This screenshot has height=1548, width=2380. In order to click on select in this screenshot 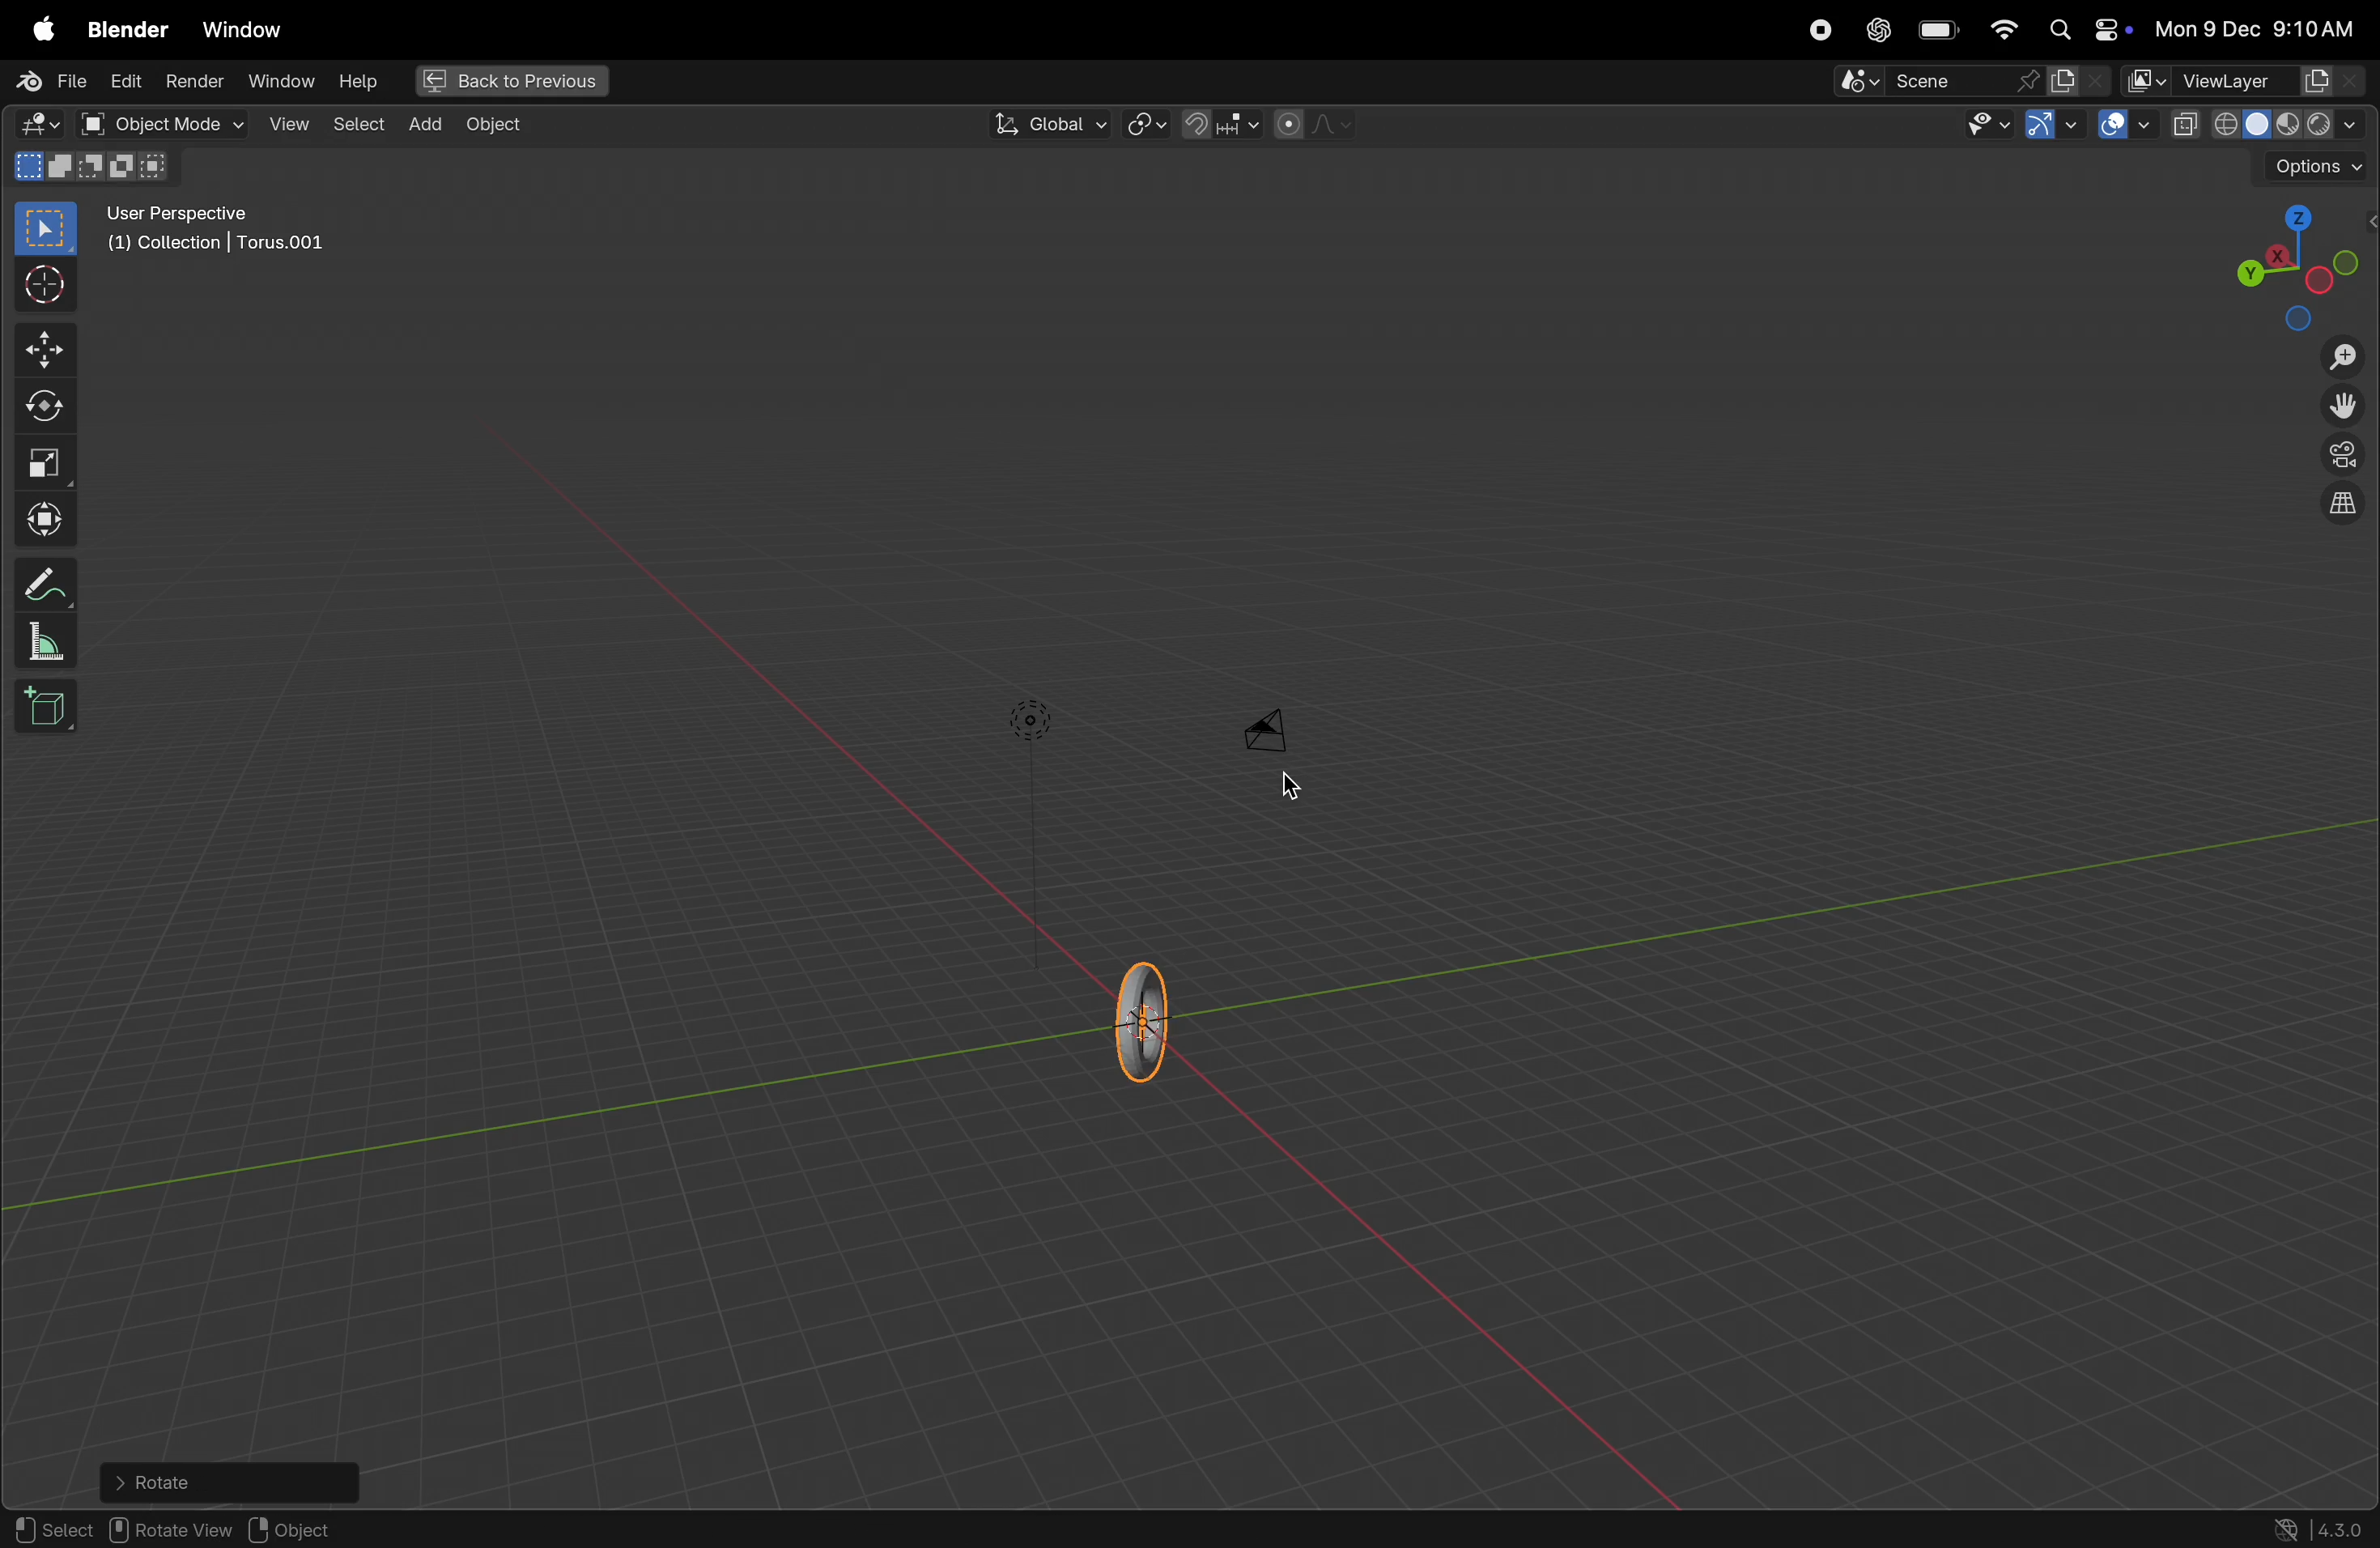, I will do `click(54, 1525)`.